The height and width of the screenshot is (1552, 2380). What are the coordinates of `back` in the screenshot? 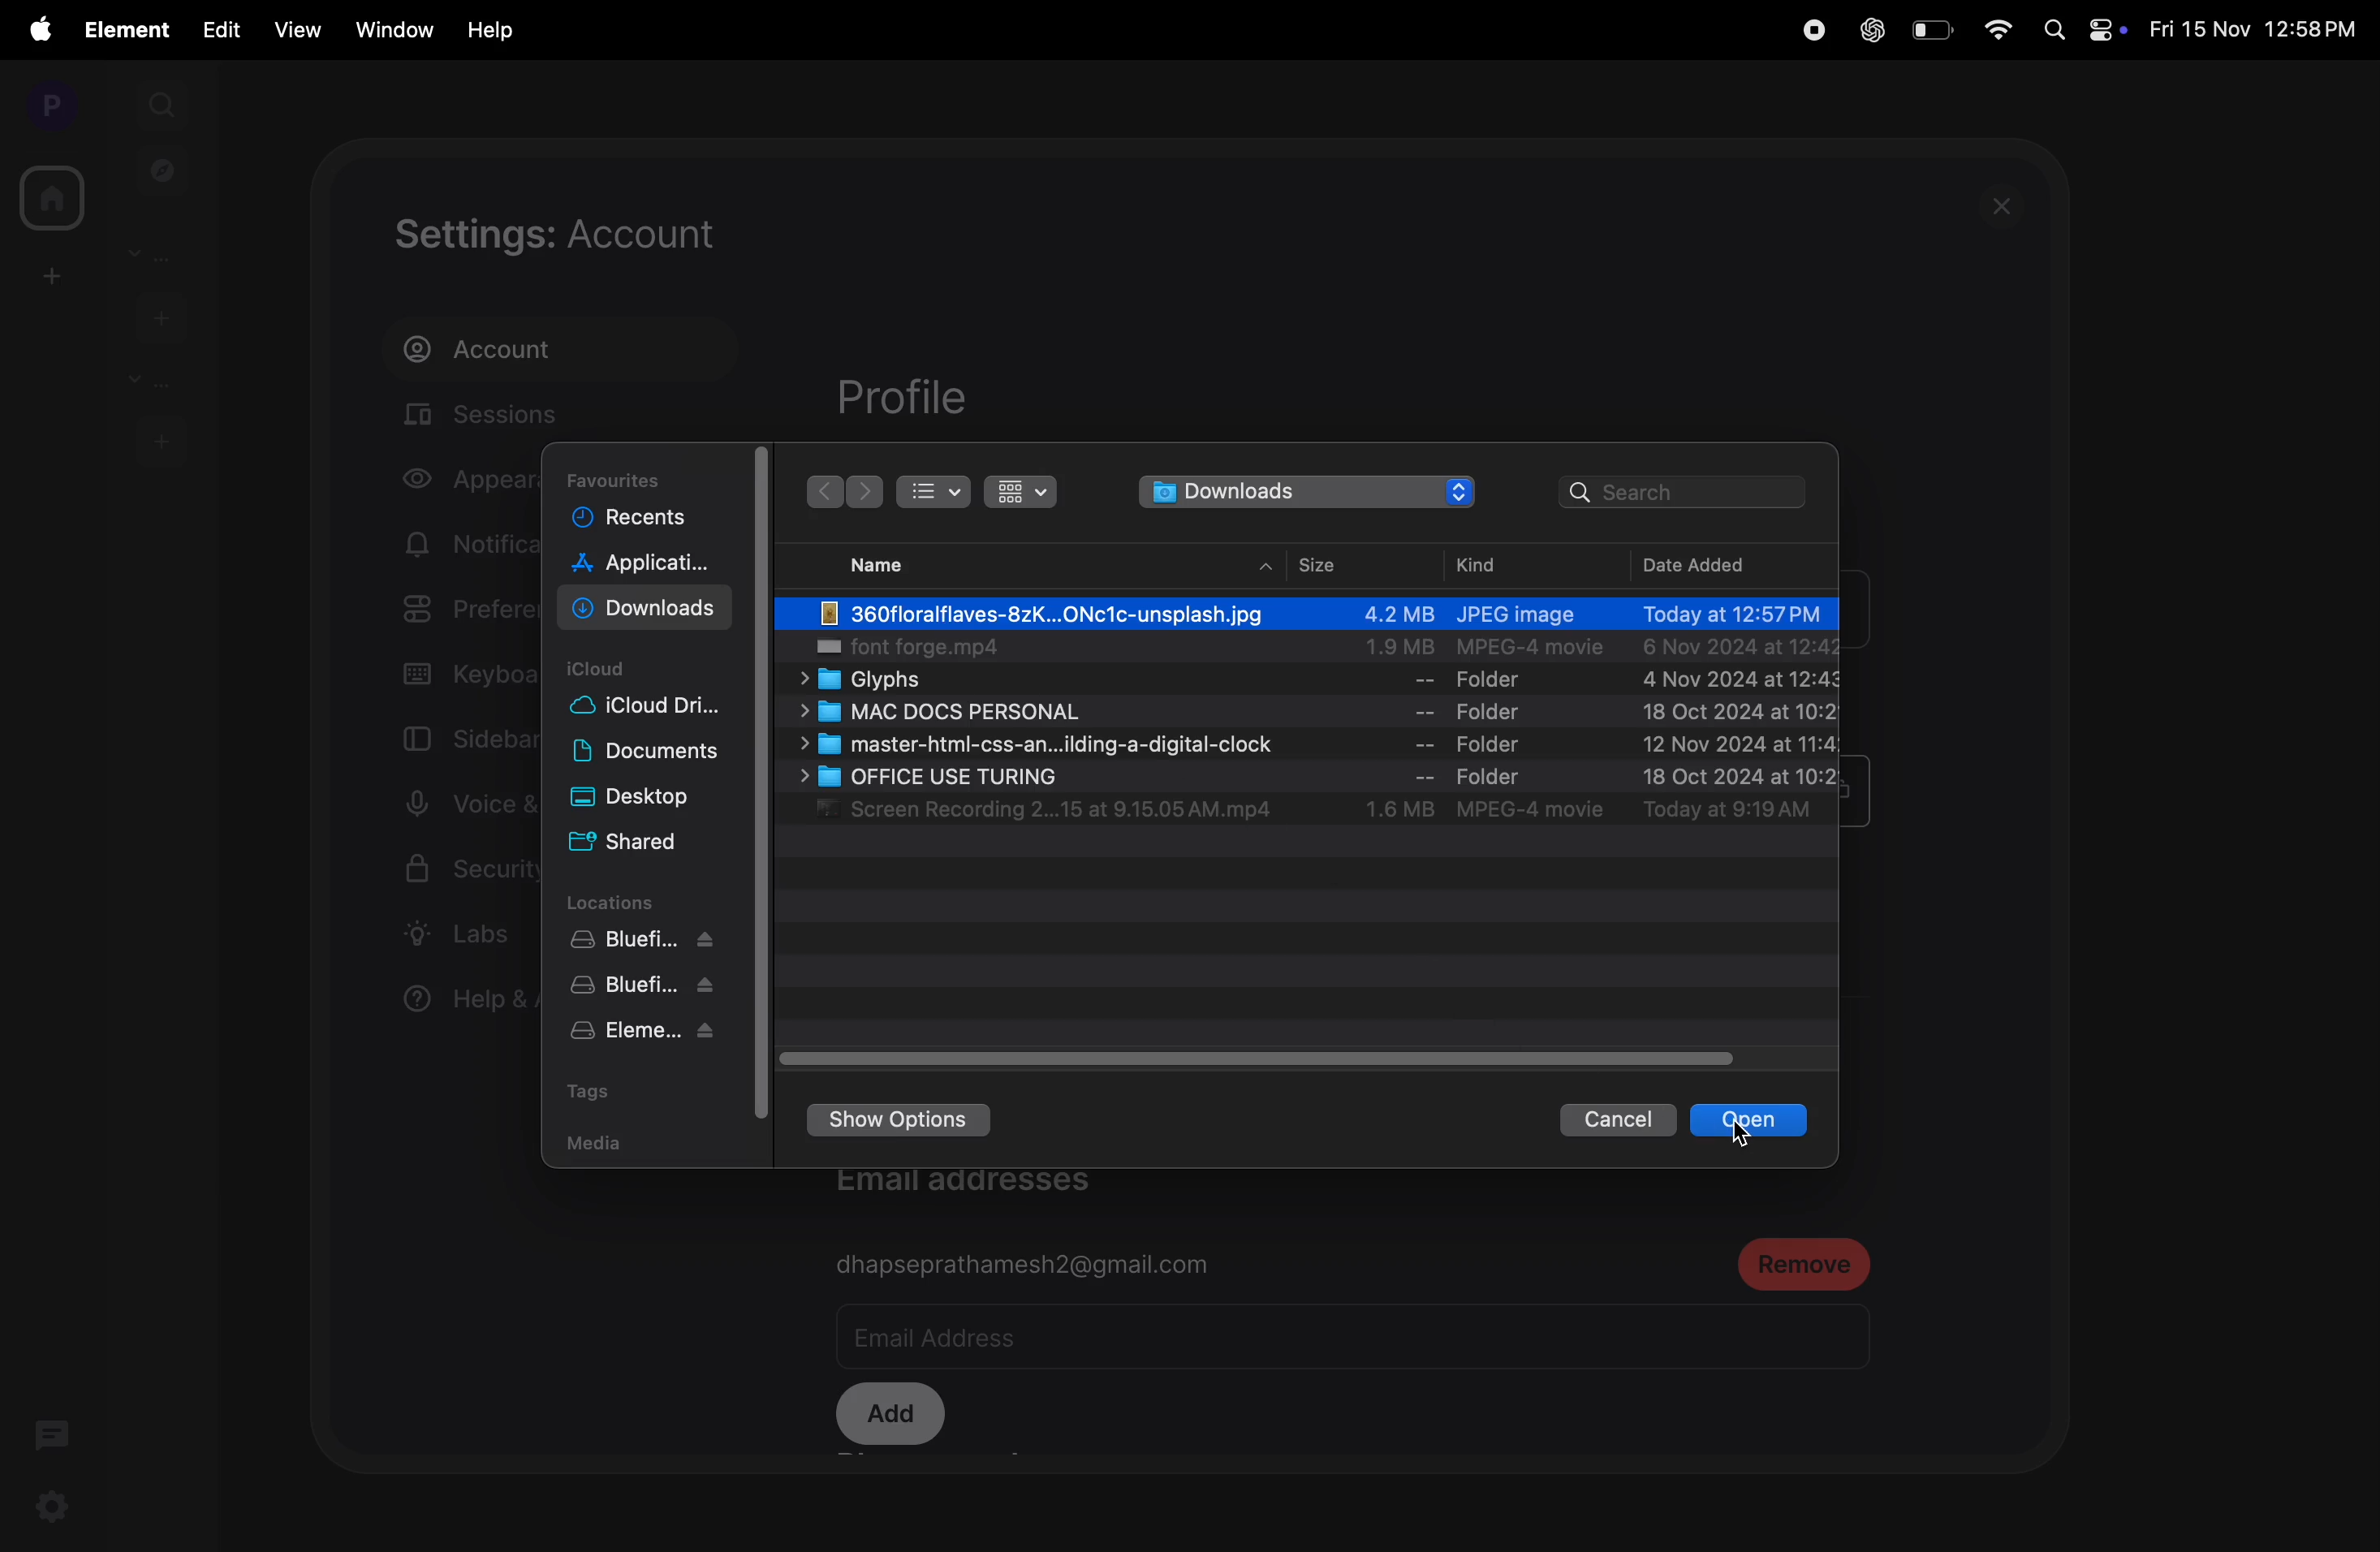 It's located at (866, 493).